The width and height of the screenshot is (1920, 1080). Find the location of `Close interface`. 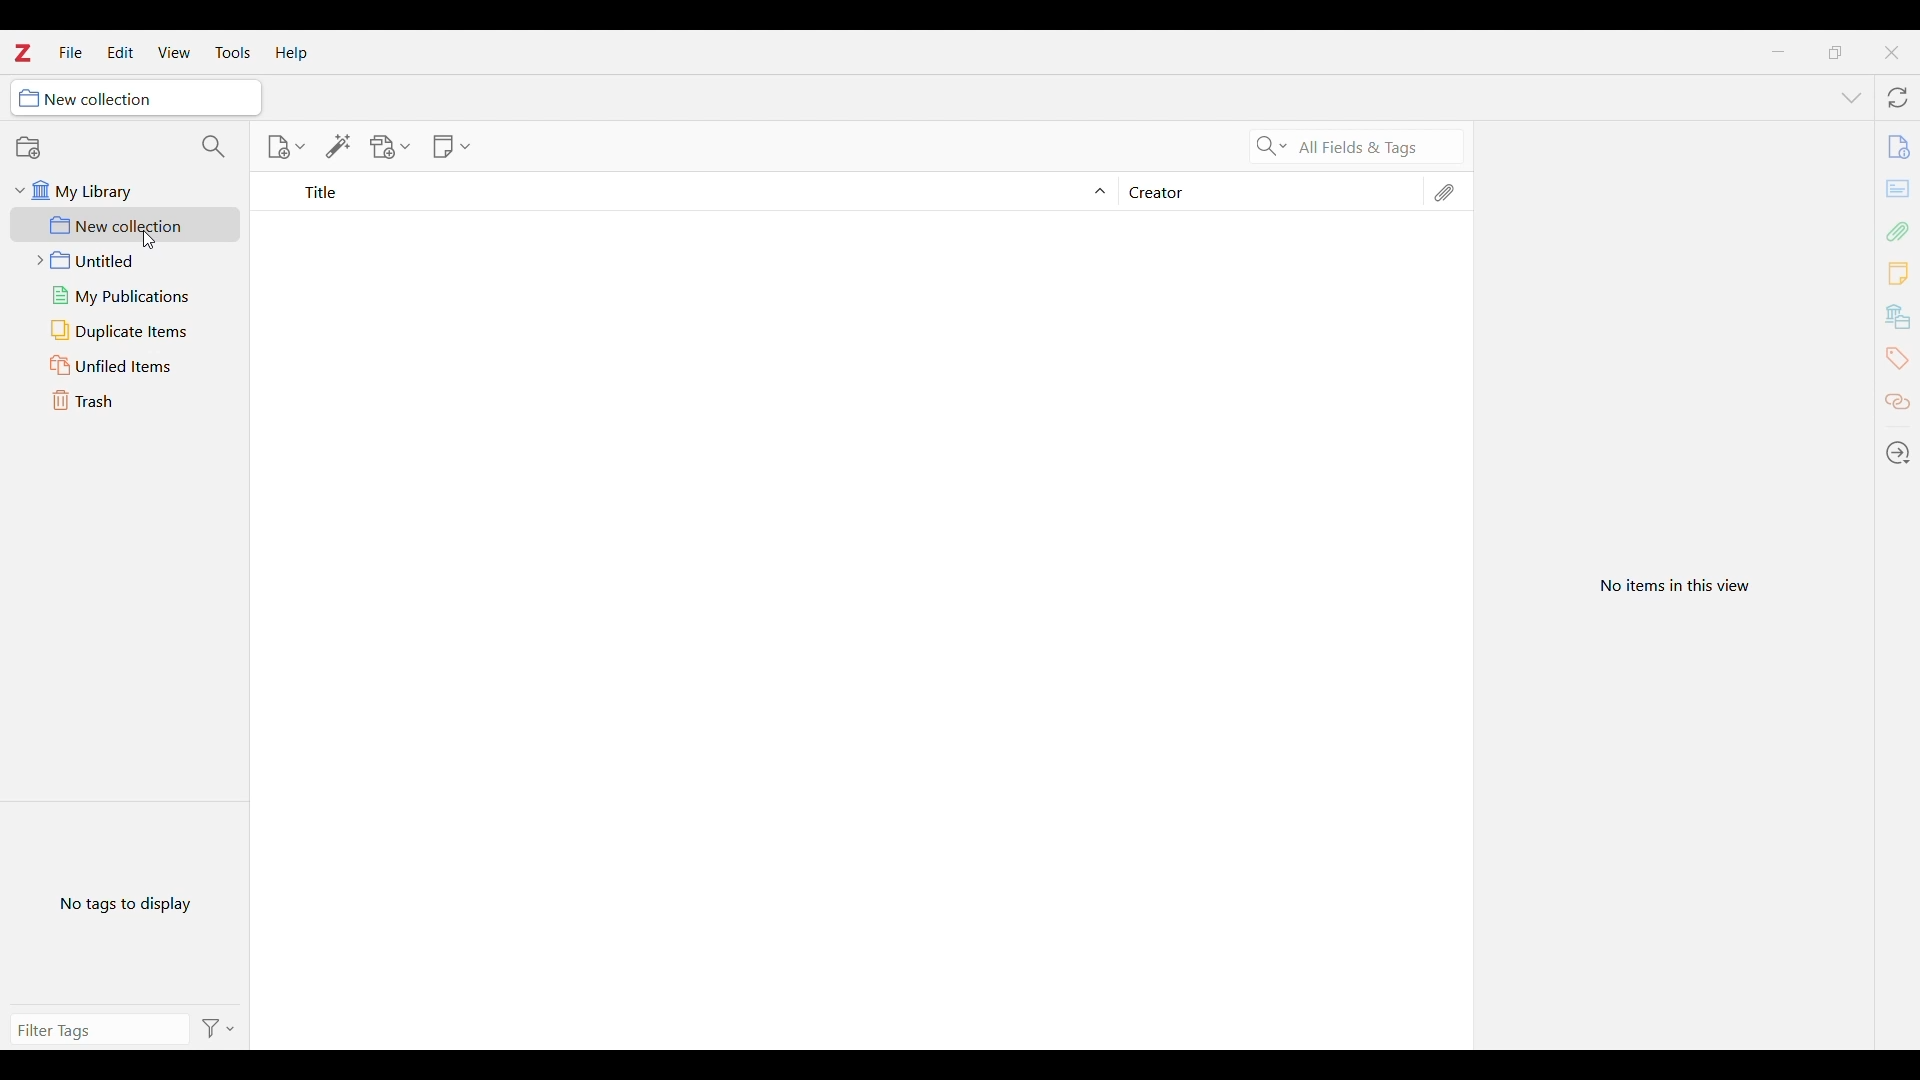

Close interface is located at coordinates (1891, 53).